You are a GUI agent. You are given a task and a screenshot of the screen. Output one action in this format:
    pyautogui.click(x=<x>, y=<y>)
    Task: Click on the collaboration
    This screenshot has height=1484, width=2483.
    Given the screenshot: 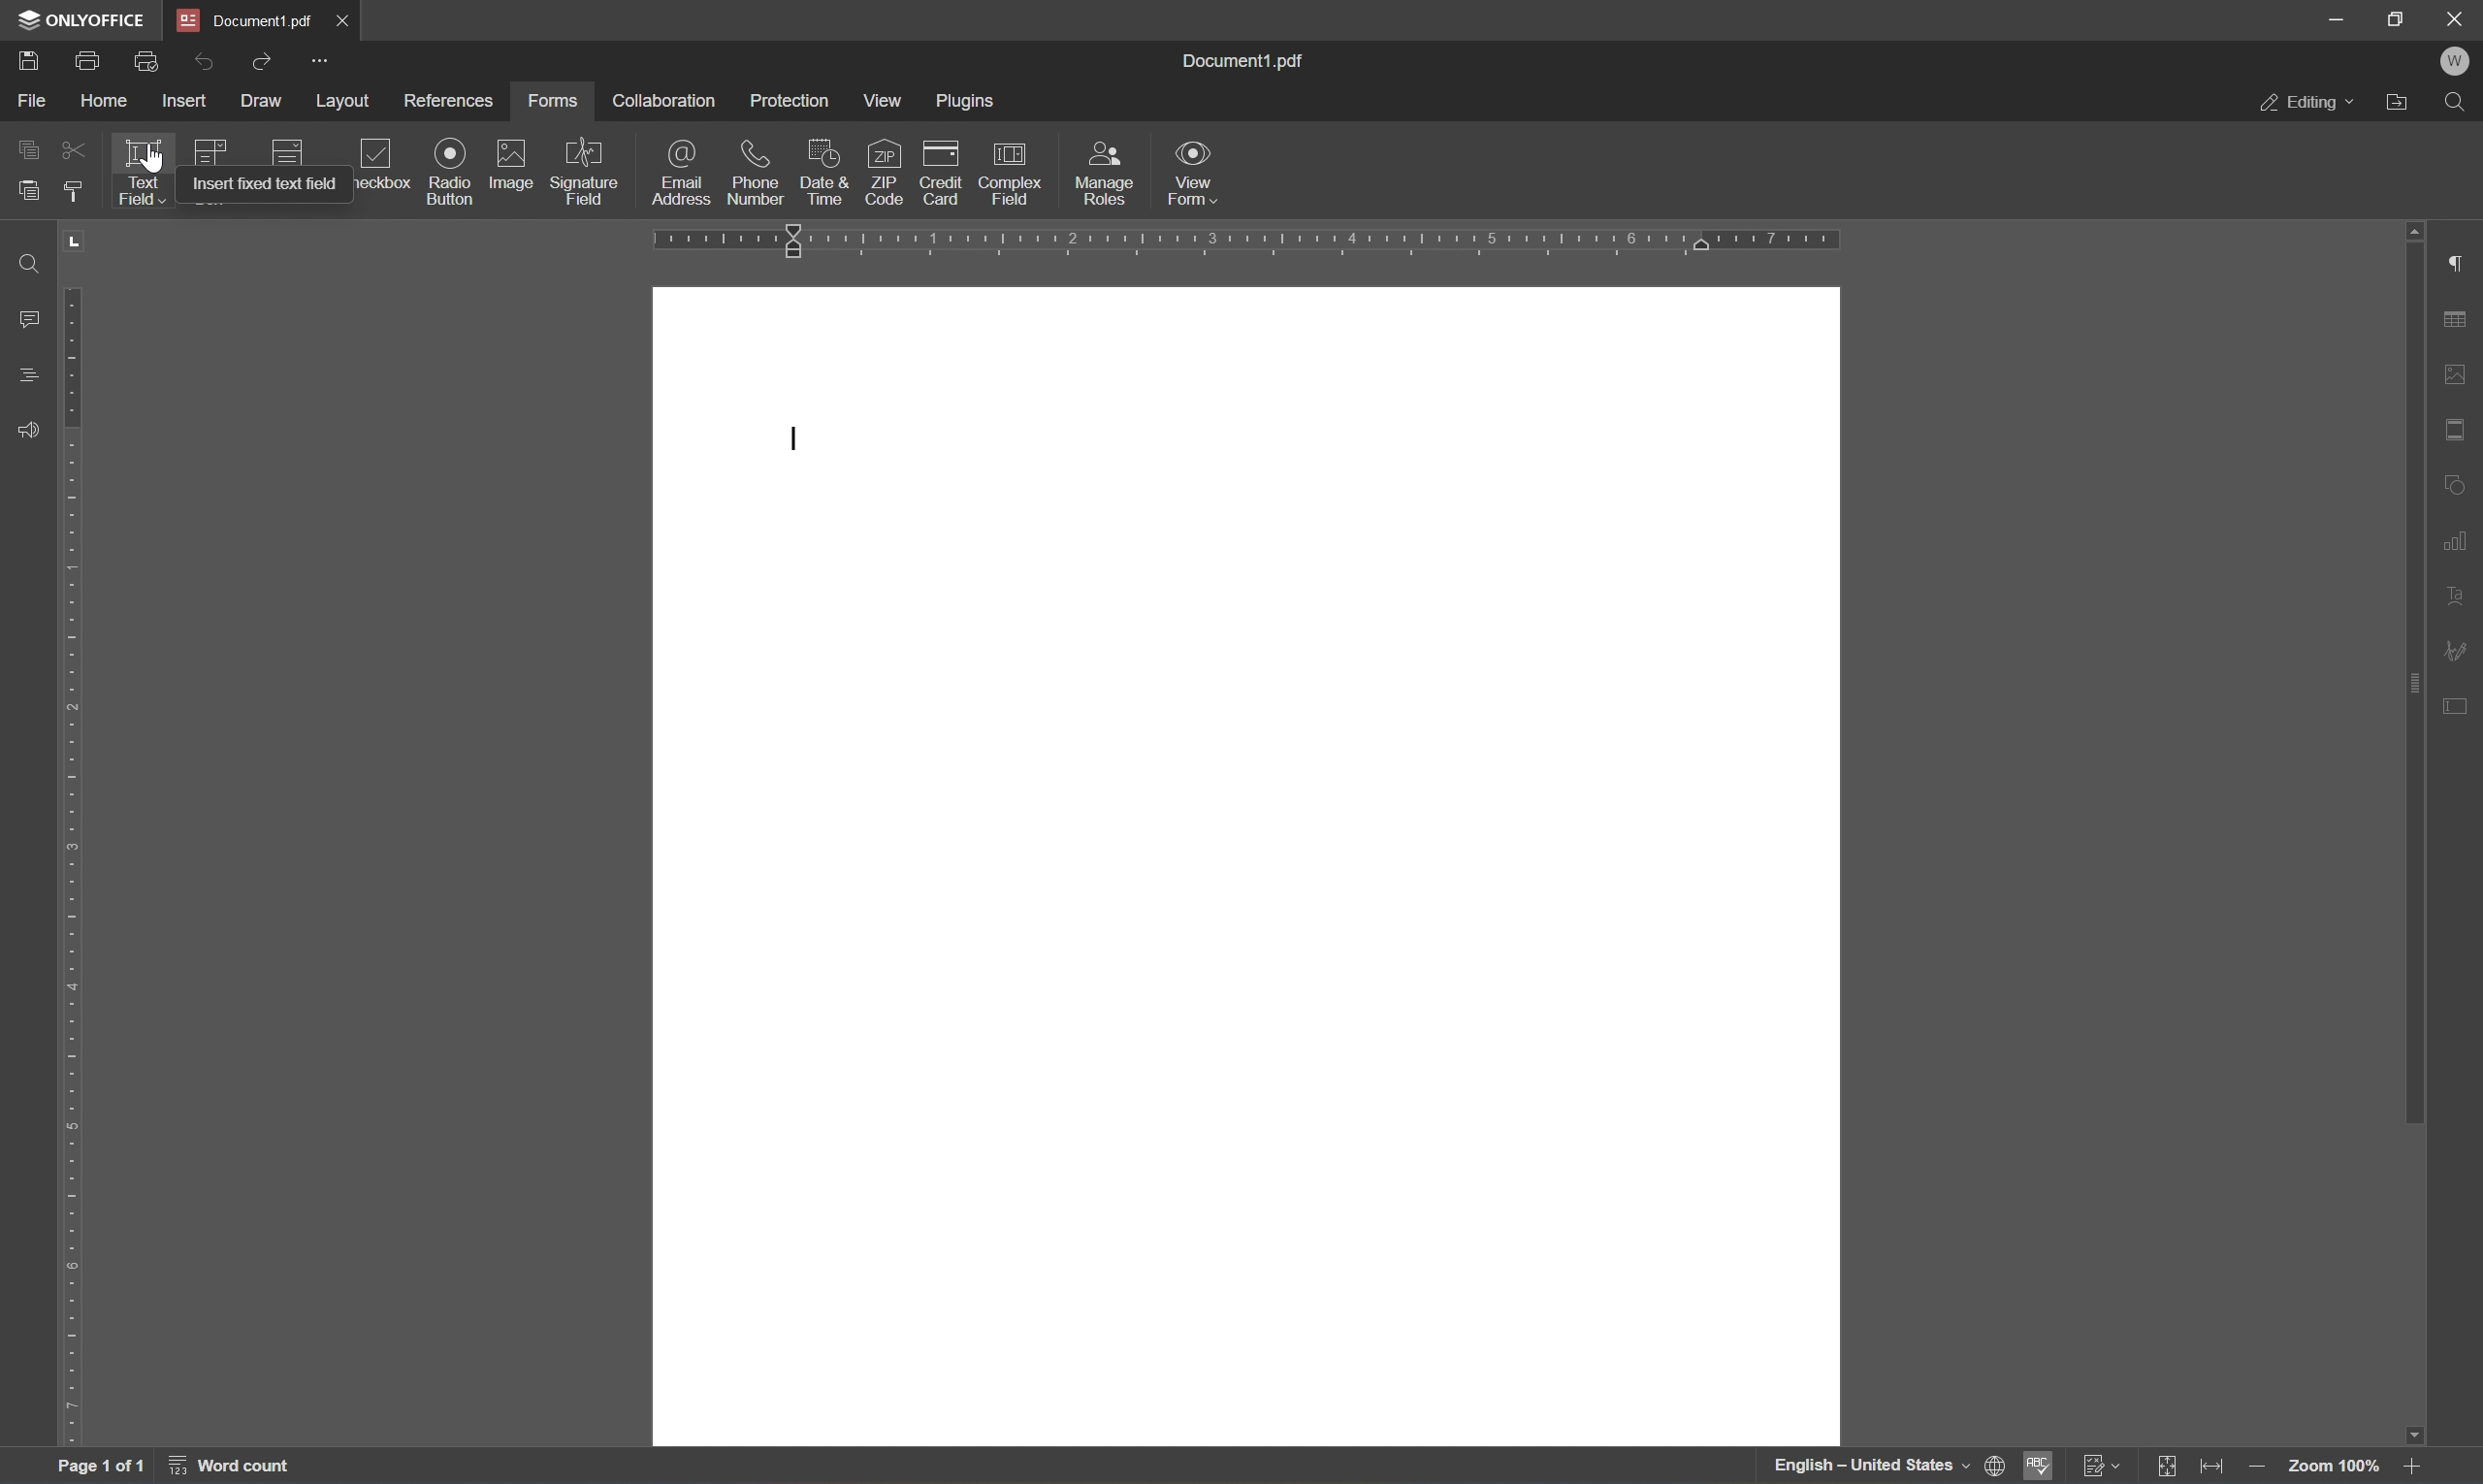 What is the action you would take?
    pyautogui.click(x=667, y=102)
    